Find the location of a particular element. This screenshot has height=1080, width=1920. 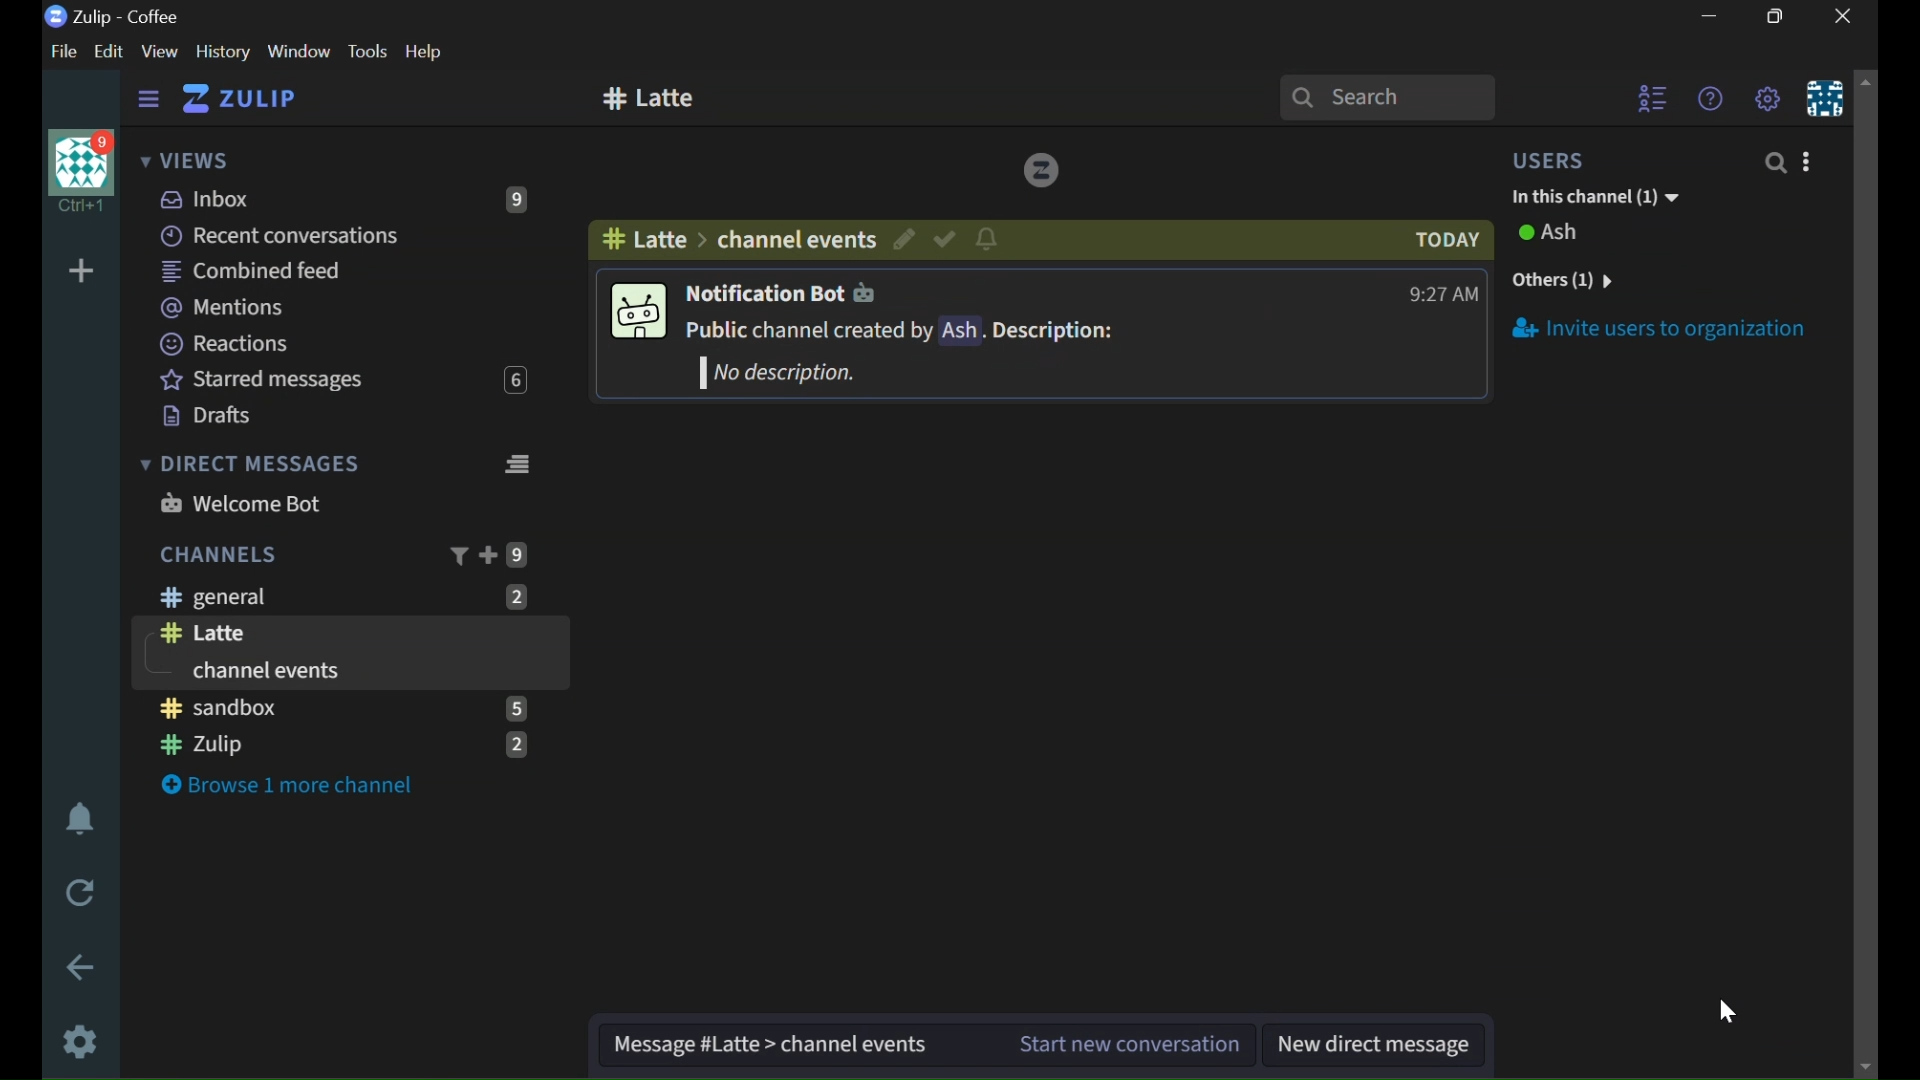

RESTORE DOWN is located at coordinates (1780, 16).